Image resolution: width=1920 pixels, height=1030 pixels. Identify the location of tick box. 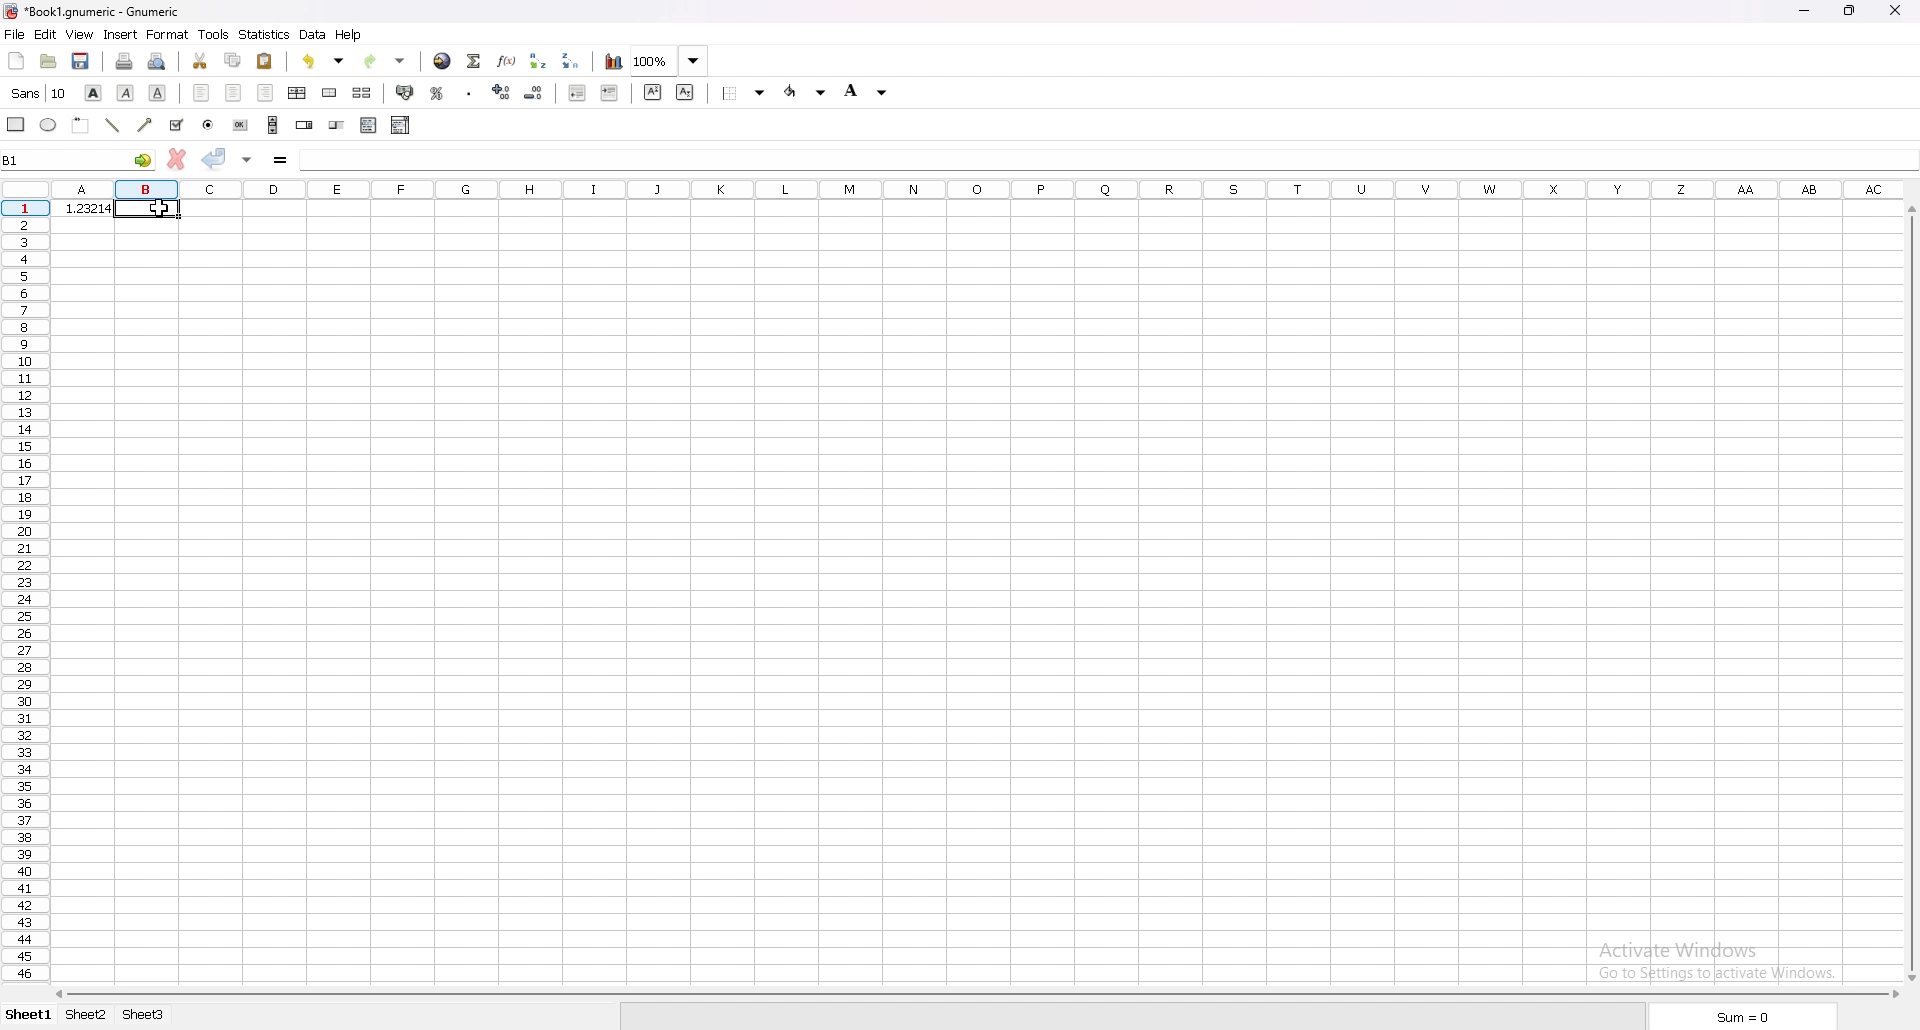
(175, 125).